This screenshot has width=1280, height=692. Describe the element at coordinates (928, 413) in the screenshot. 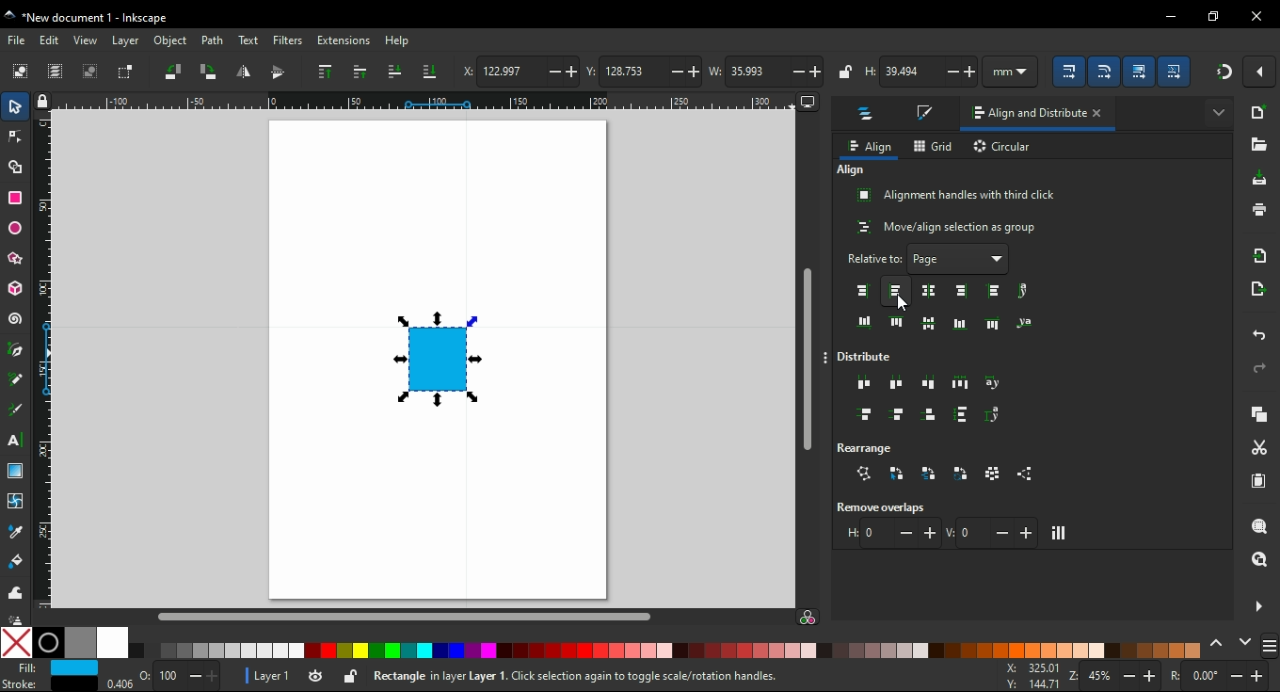

I see `distribute vertically with even spacing between bottom edges` at that location.